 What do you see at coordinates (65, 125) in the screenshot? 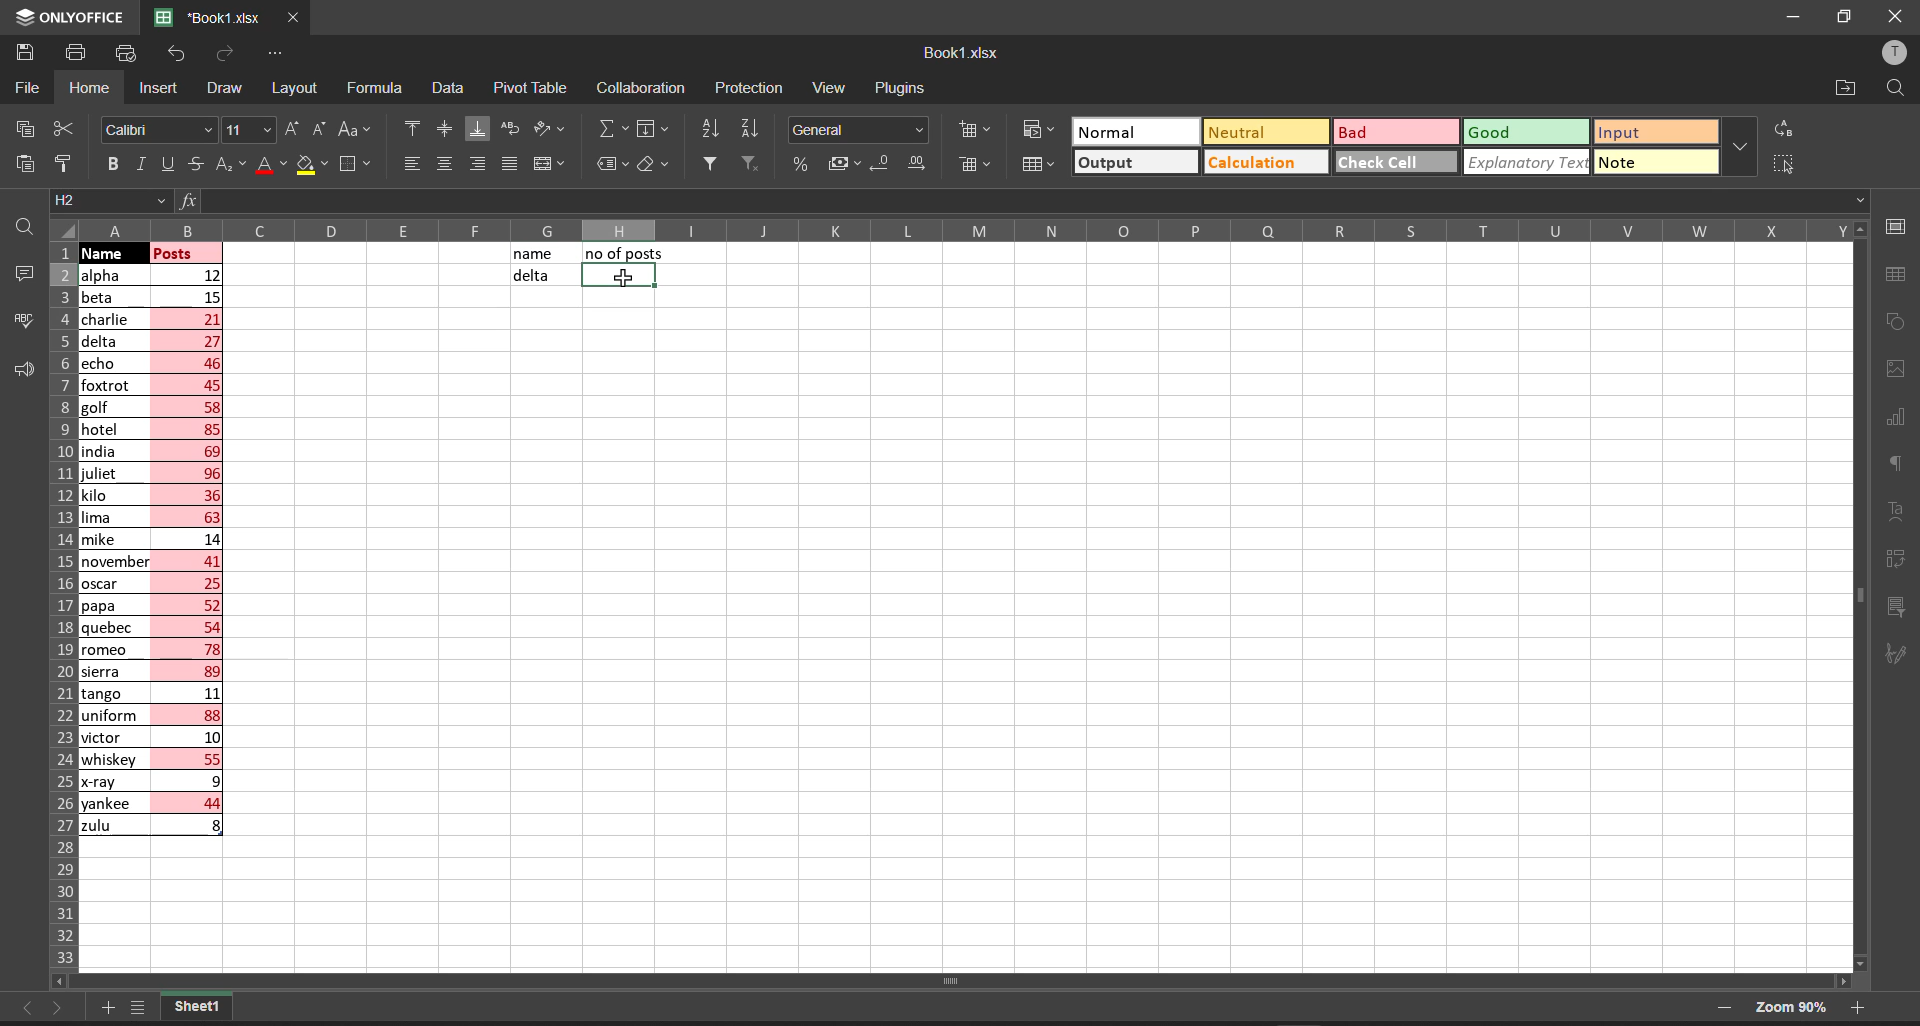
I see `cut` at bounding box center [65, 125].